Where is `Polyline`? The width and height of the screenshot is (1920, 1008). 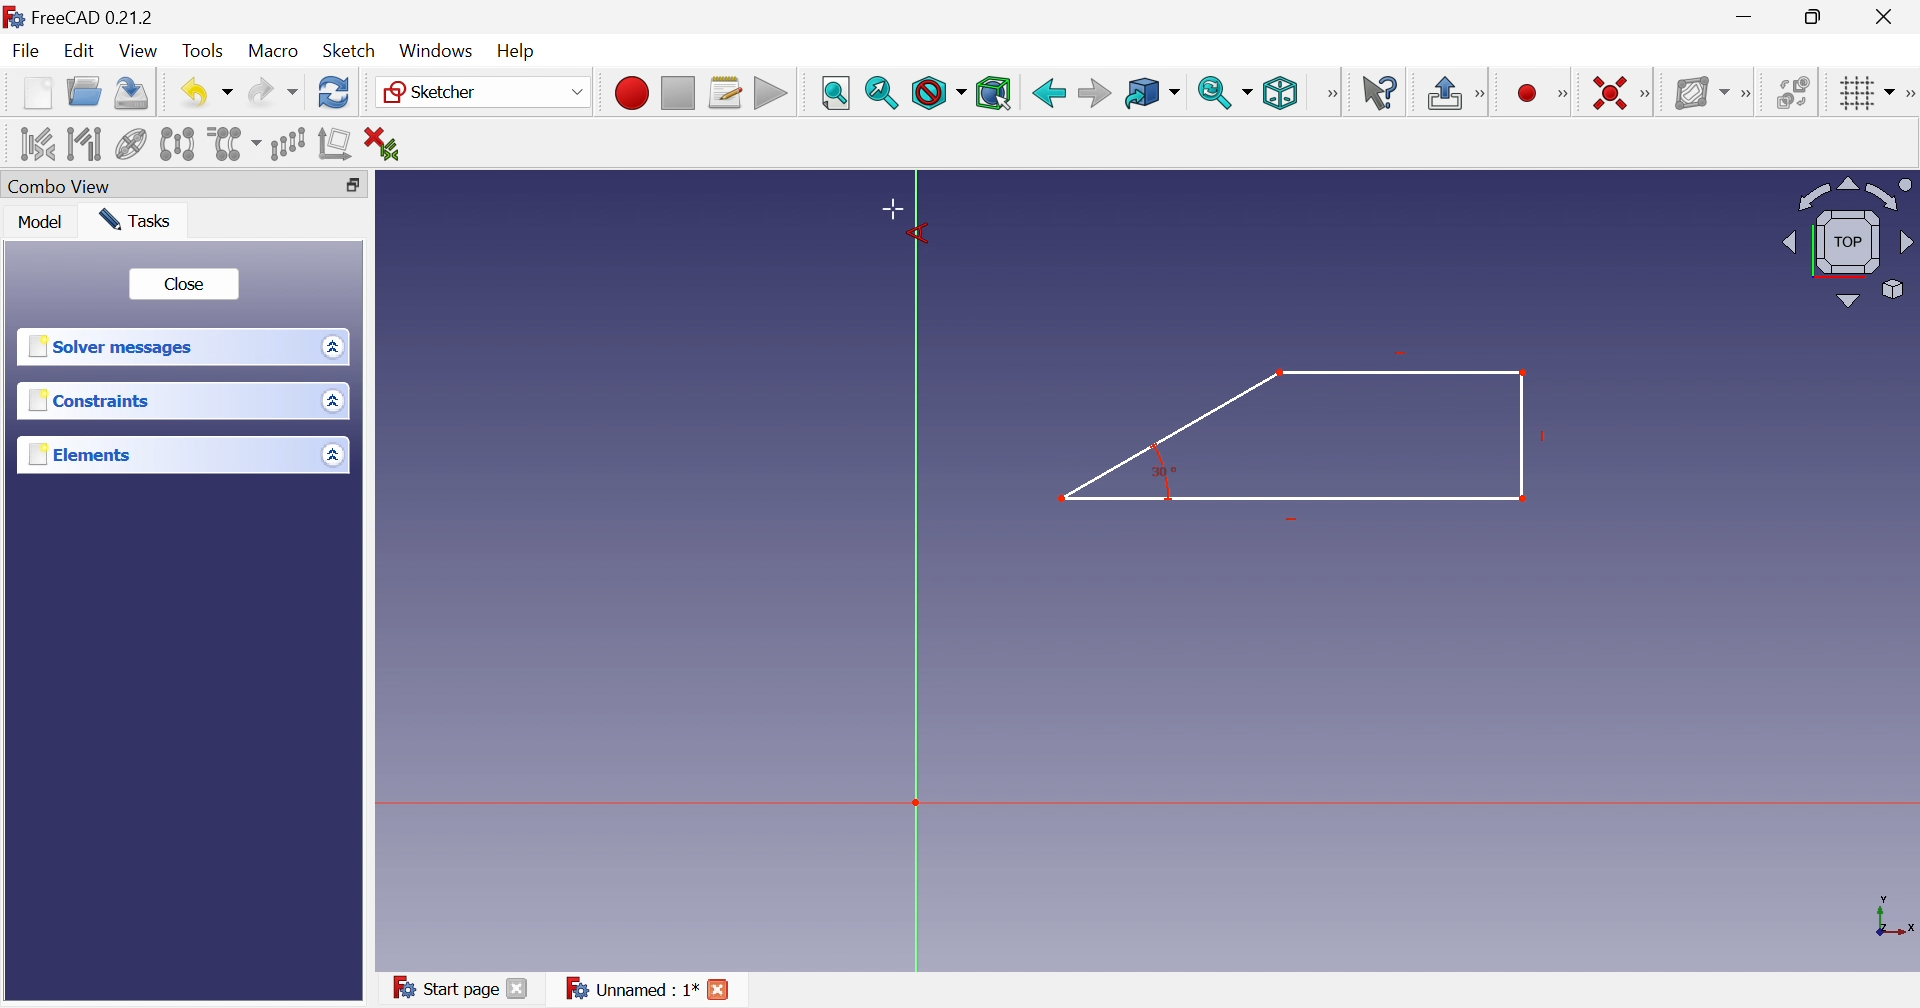 Polyline is located at coordinates (1295, 428).